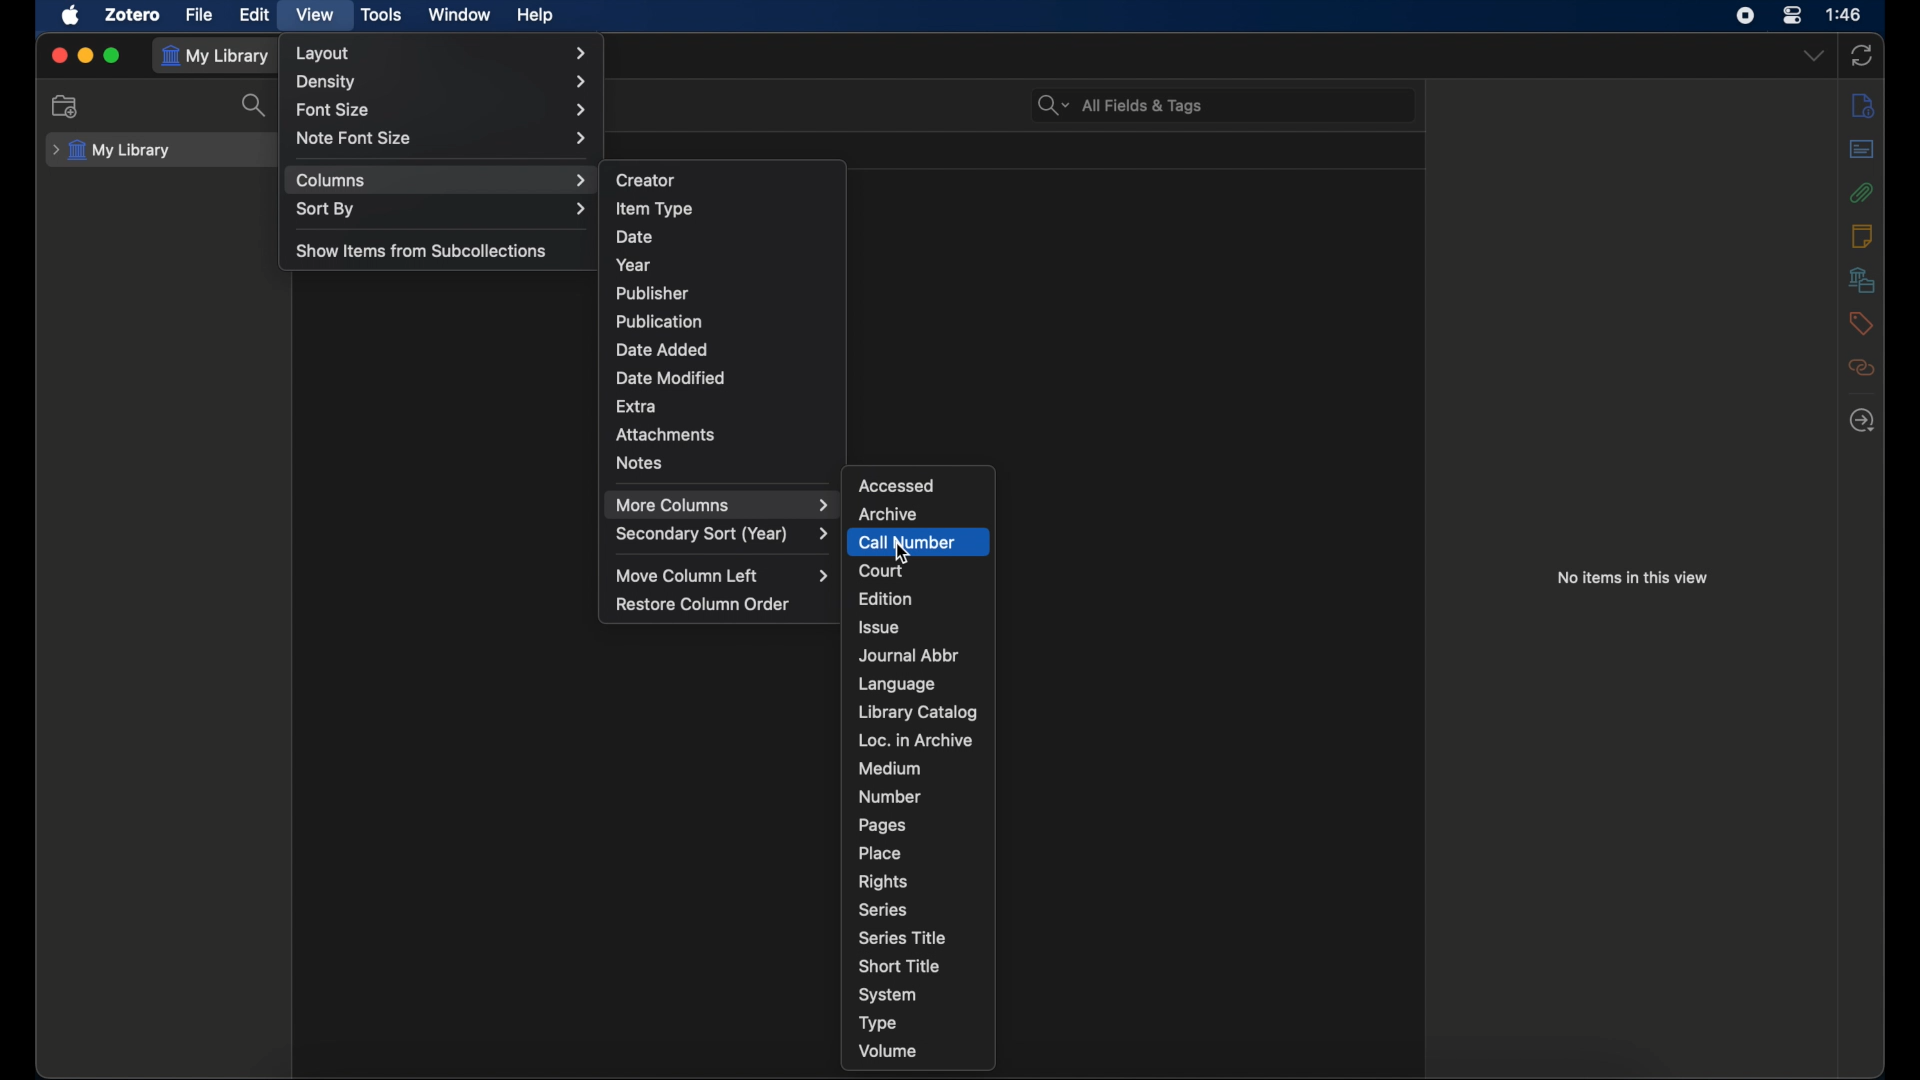 The image size is (1920, 1080). I want to click on archive, so click(887, 514).